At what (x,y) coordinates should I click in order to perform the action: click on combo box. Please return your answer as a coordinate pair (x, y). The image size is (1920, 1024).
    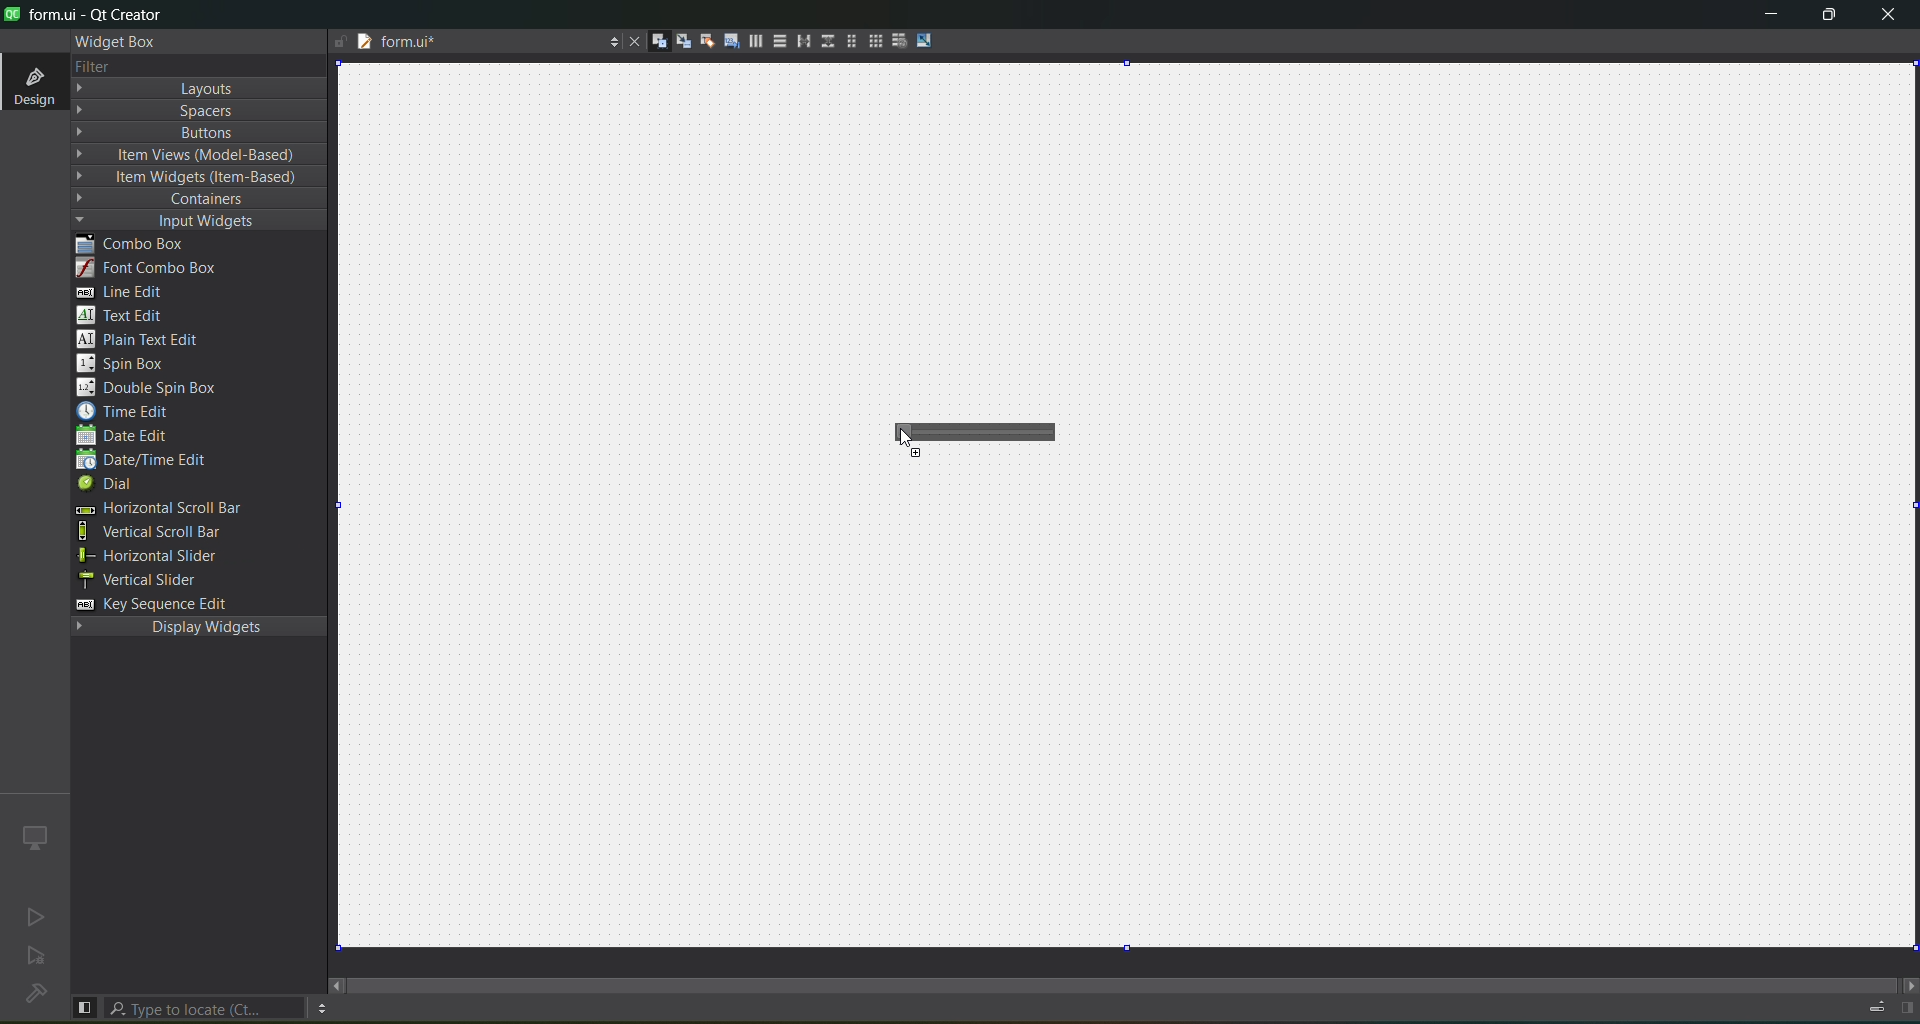
    Looking at the image, I should click on (145, 242).